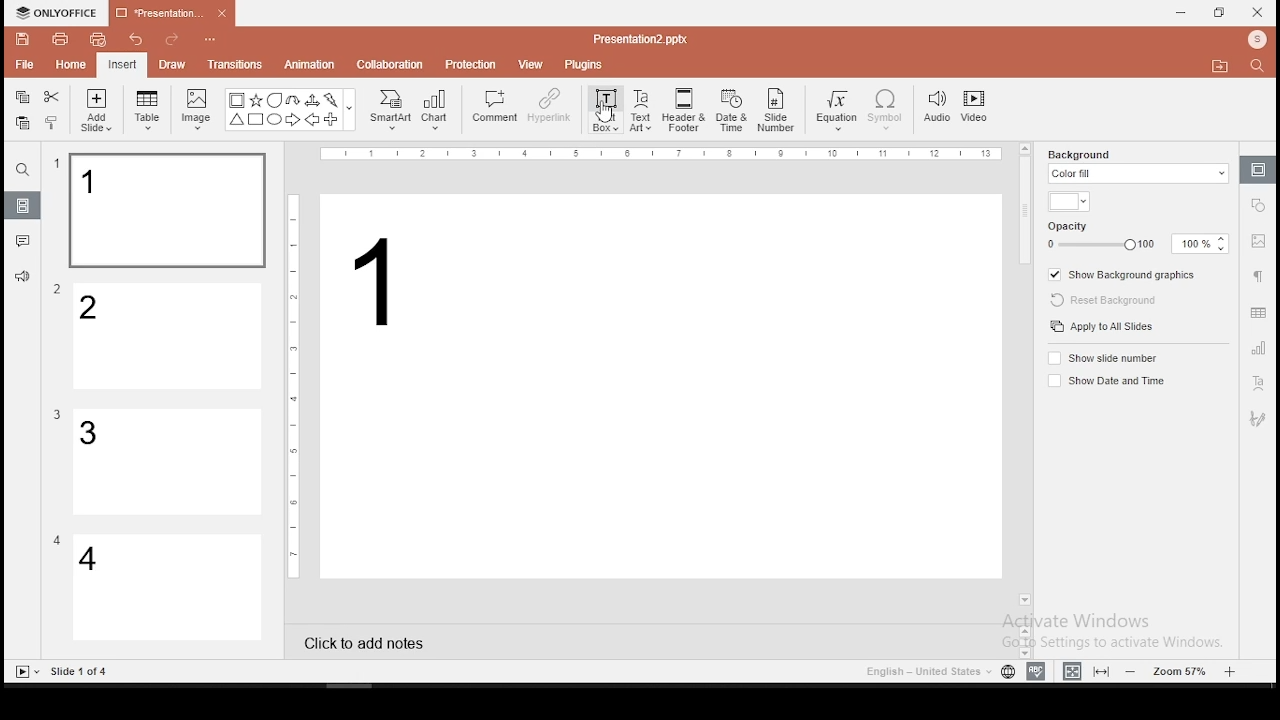 This screenshot has width=1280, height=720. What do you see at coordinates (532, 63) in the screenshot?
I see `view` at bounding box center [532, 63].